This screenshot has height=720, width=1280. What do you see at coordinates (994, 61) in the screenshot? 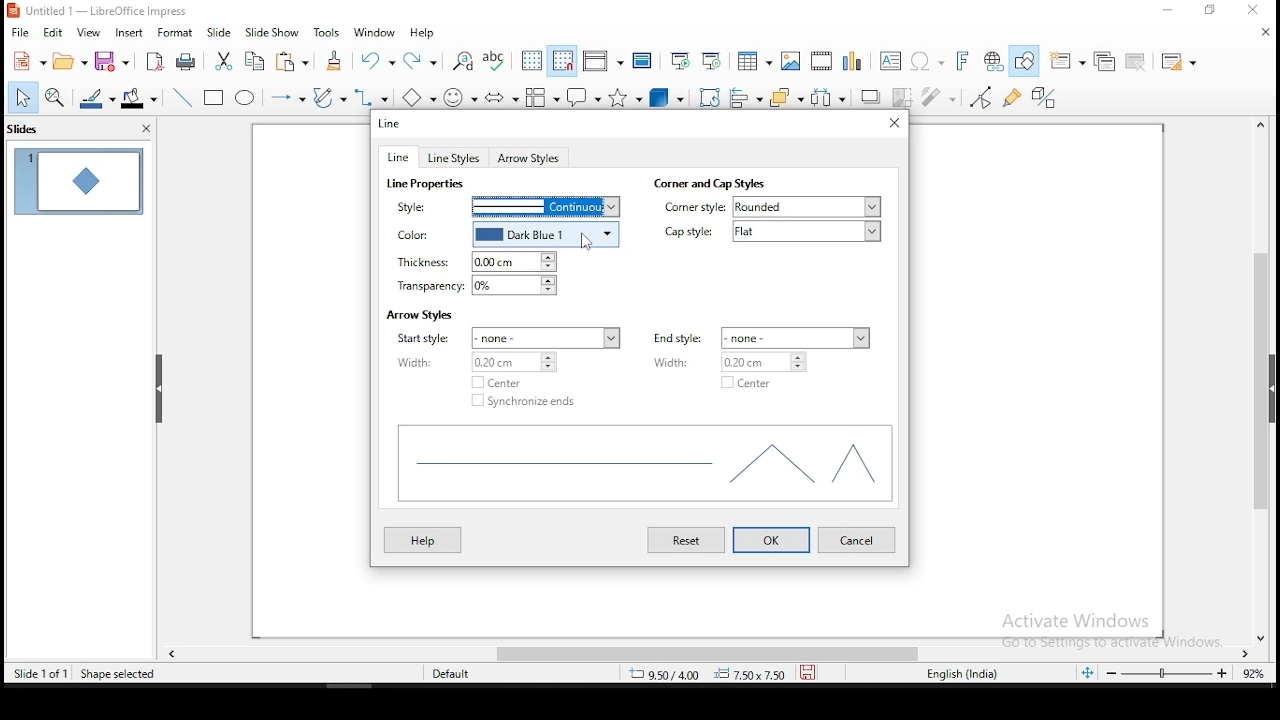
I see `insert hyperlink` at bounding box center [994, 61].